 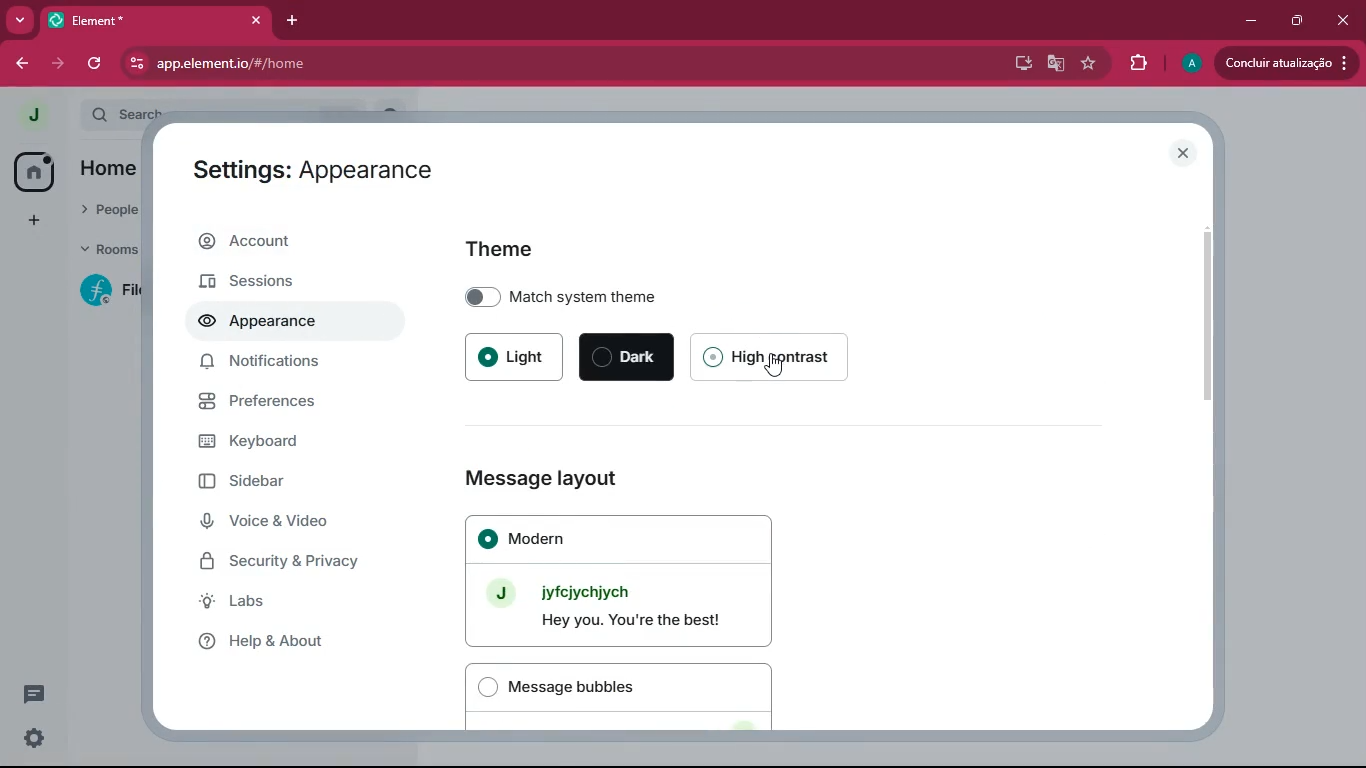 I want to click on Settings: Account, so click(x=293, y=169).